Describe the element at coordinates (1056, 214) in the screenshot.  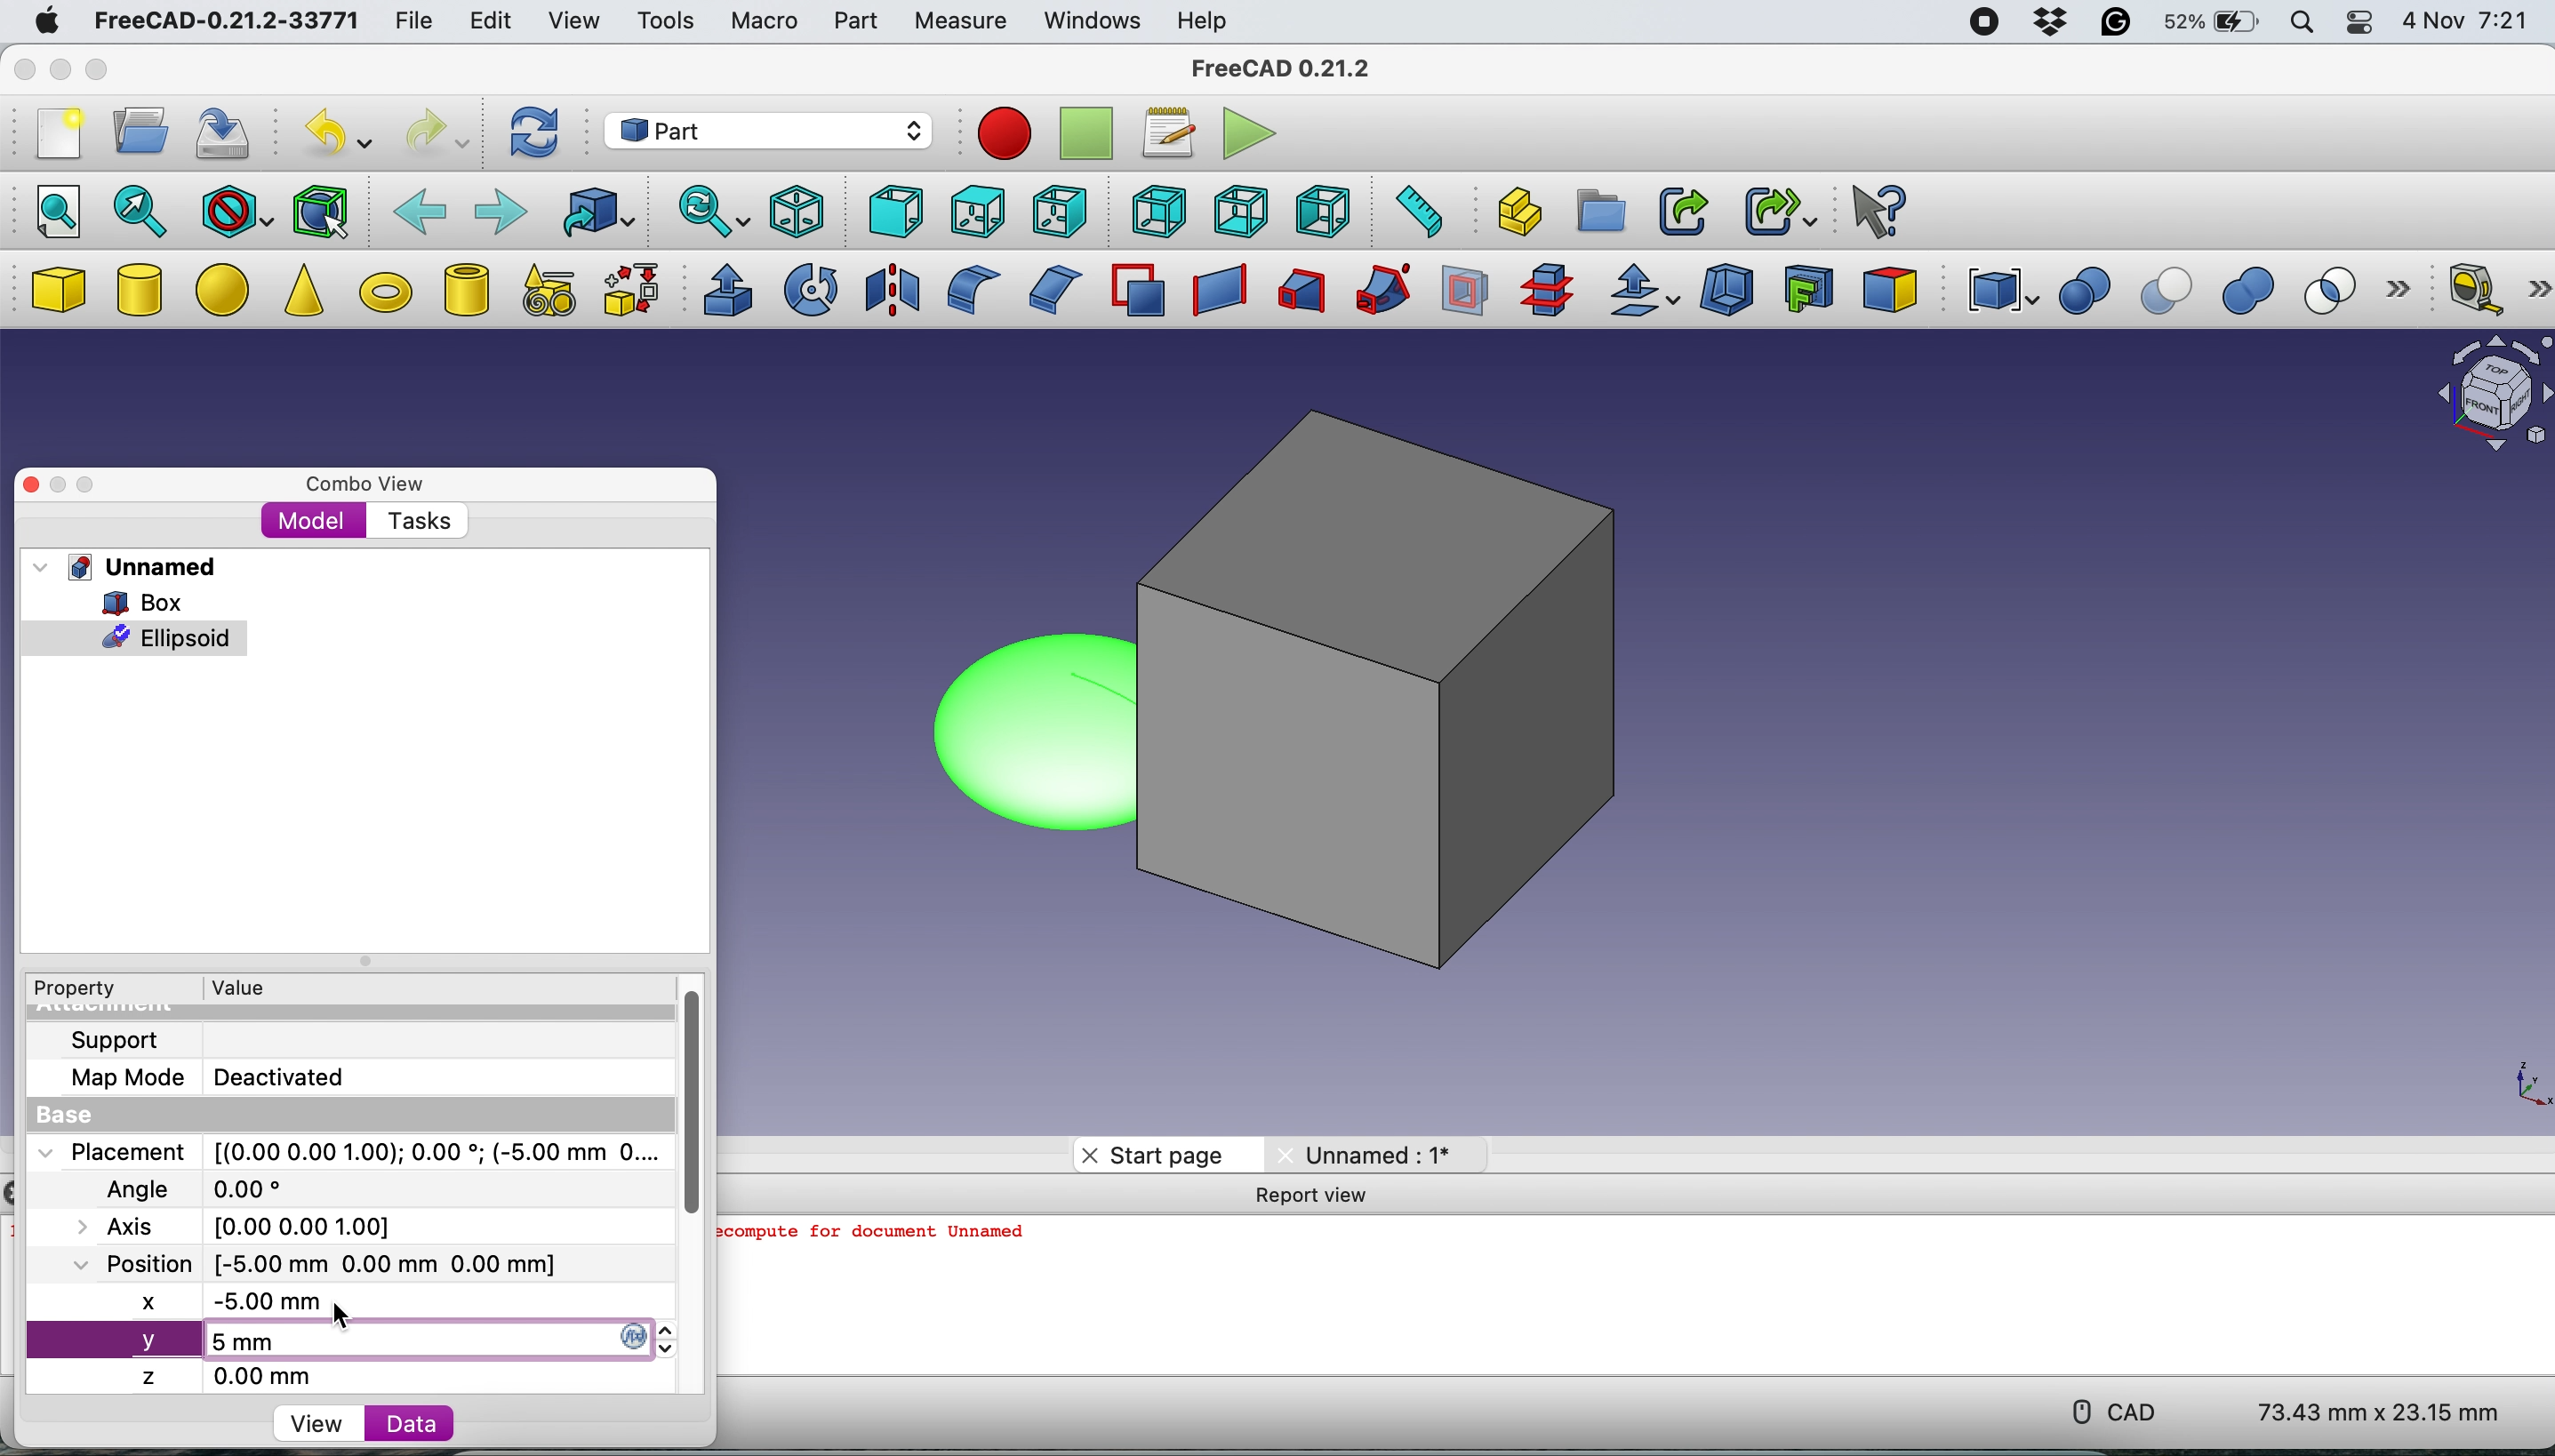
I see `right` at that location.